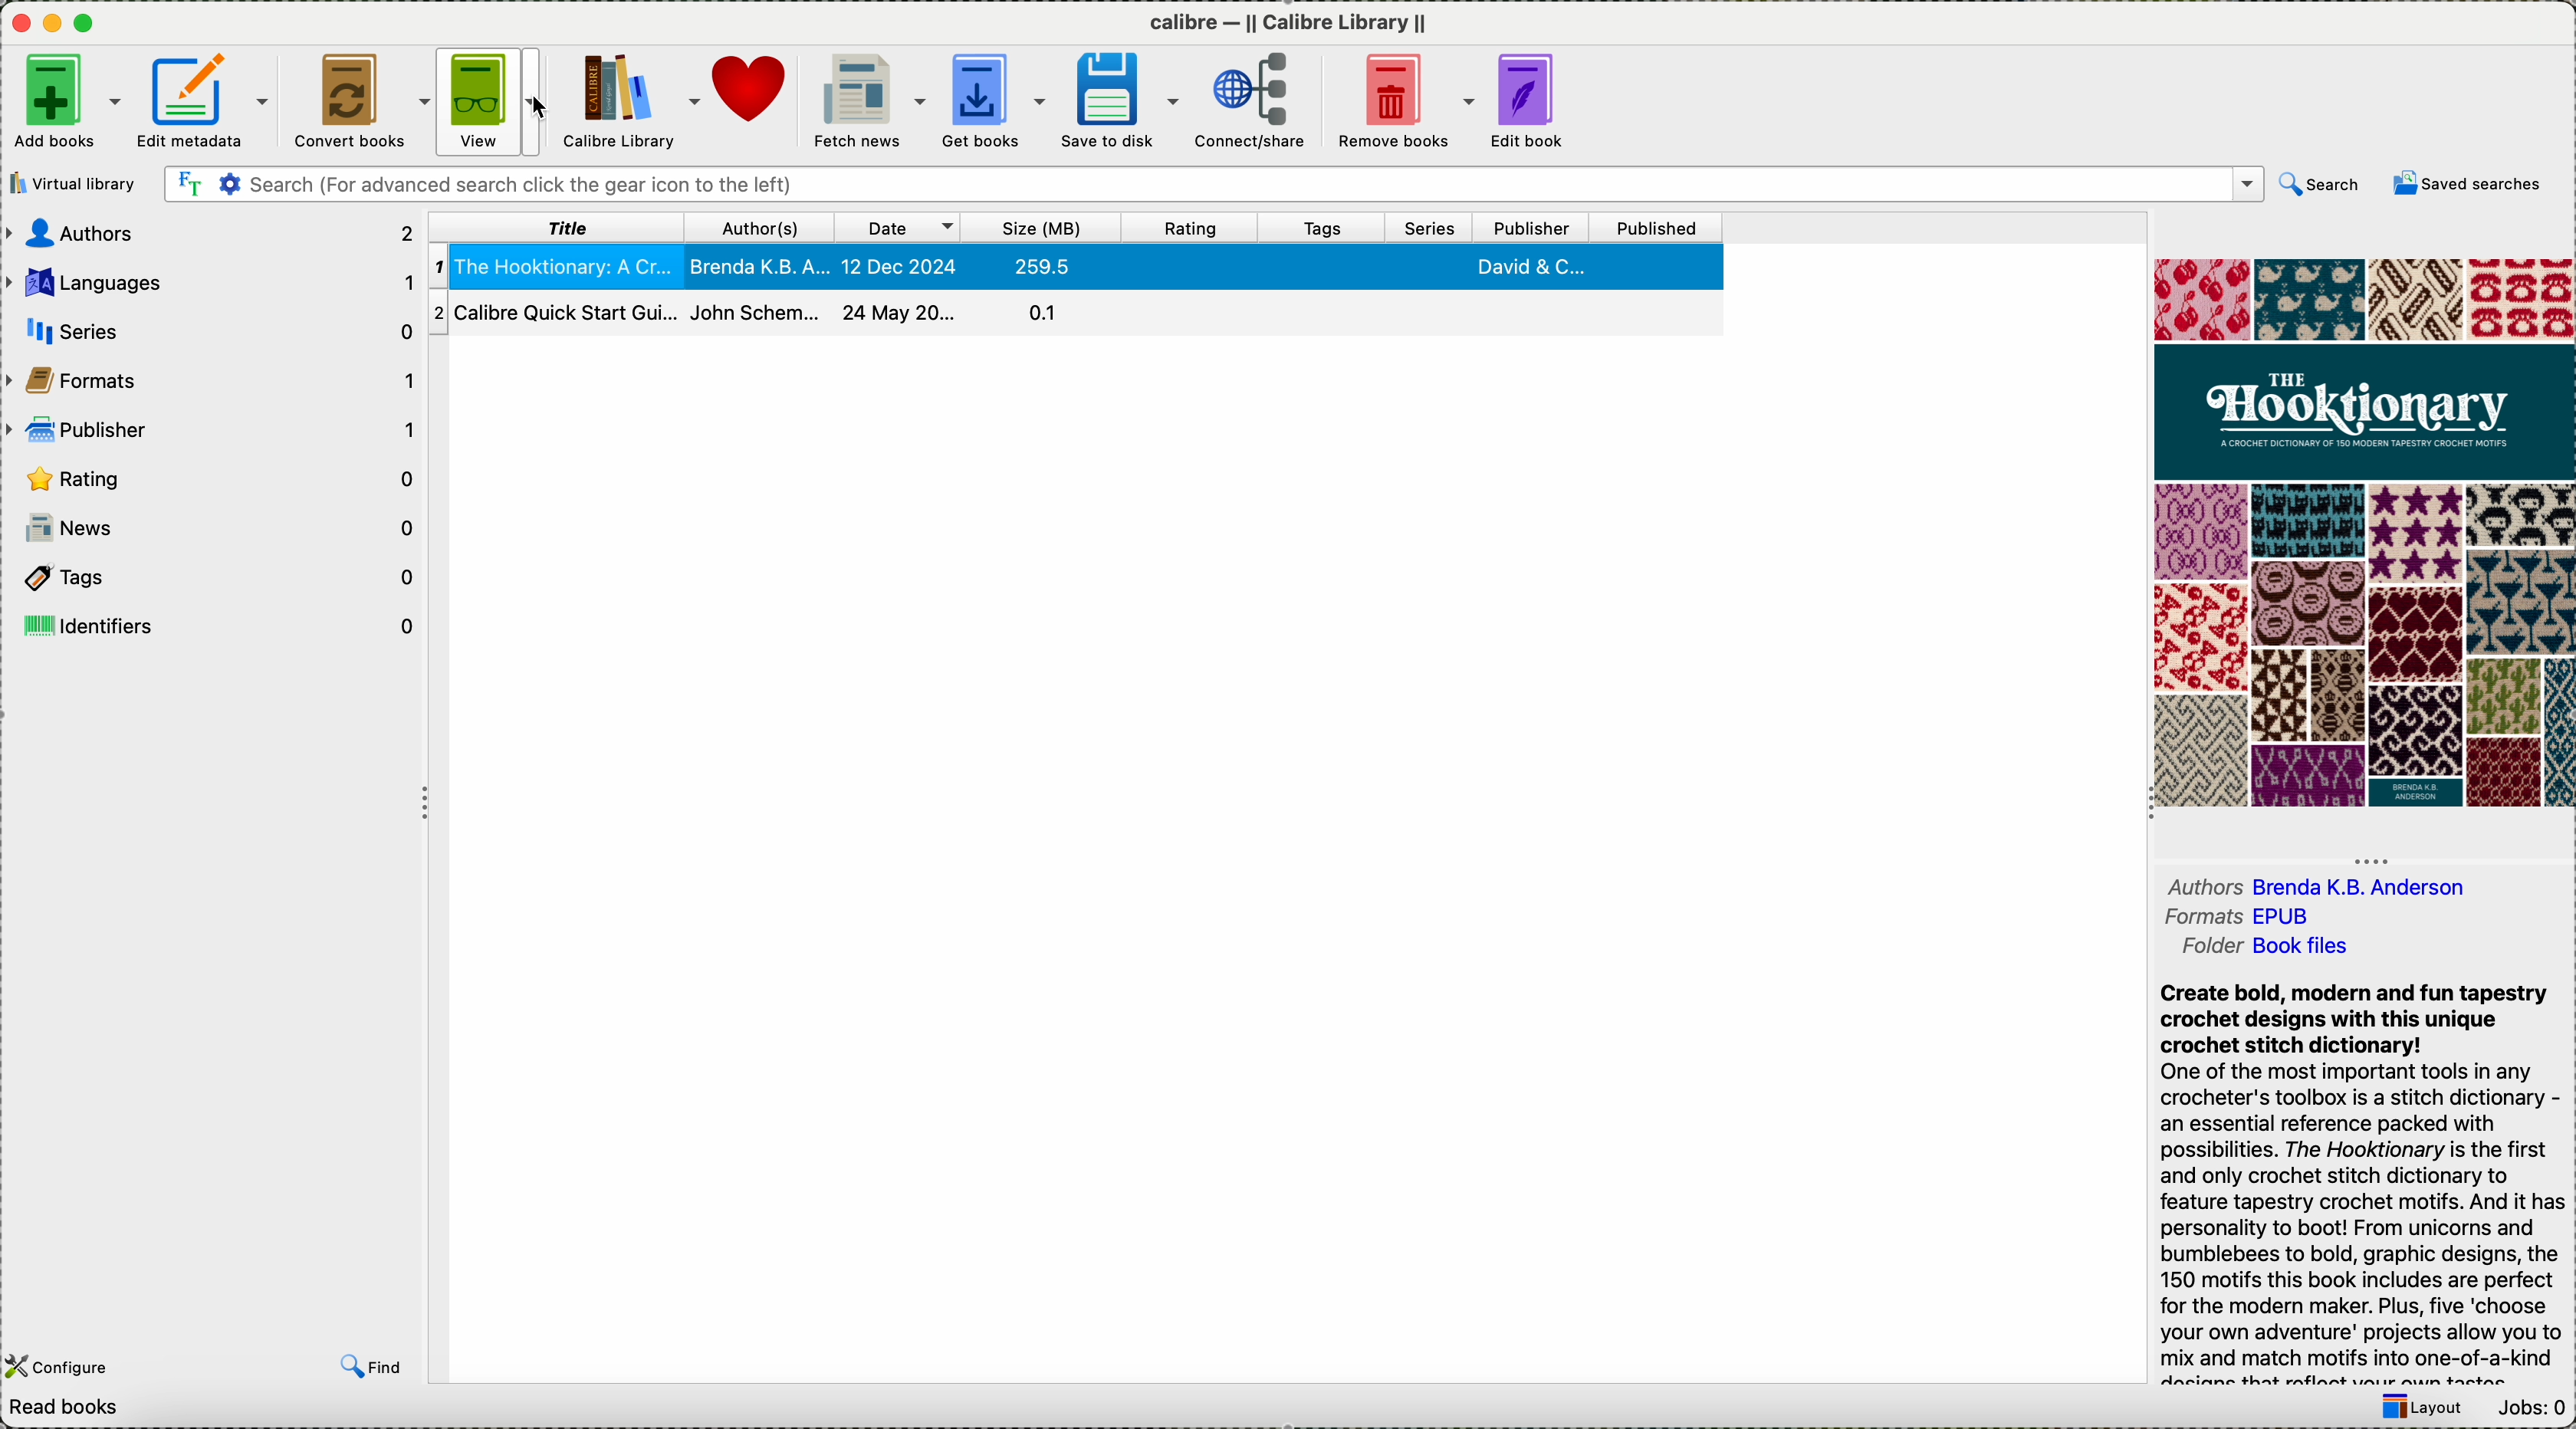 This screenshot has height=1429, width=2576. What do you see at coordinates (214, 379) in the screenshot?
I see `formats` at bounding box center [214, 379].